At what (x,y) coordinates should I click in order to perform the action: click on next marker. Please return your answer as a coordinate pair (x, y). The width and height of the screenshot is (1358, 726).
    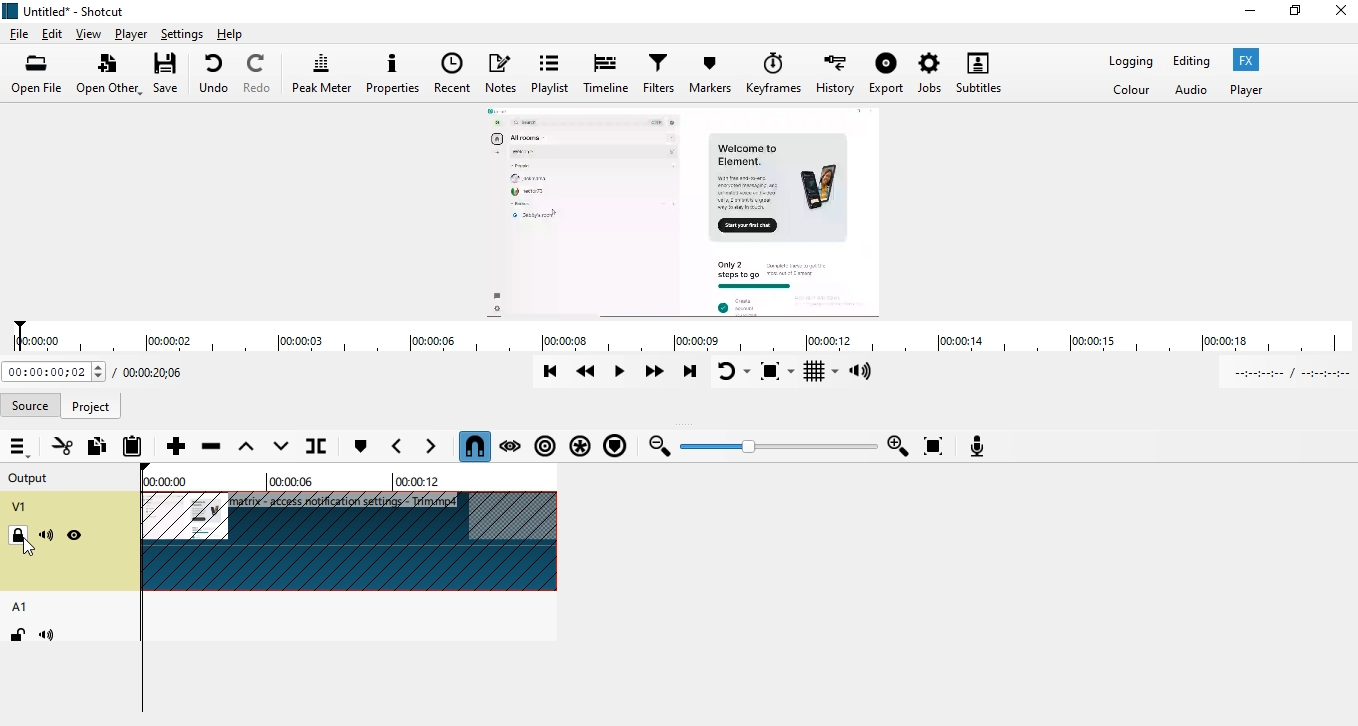
    Looking at the image, I should click on (437, 448).